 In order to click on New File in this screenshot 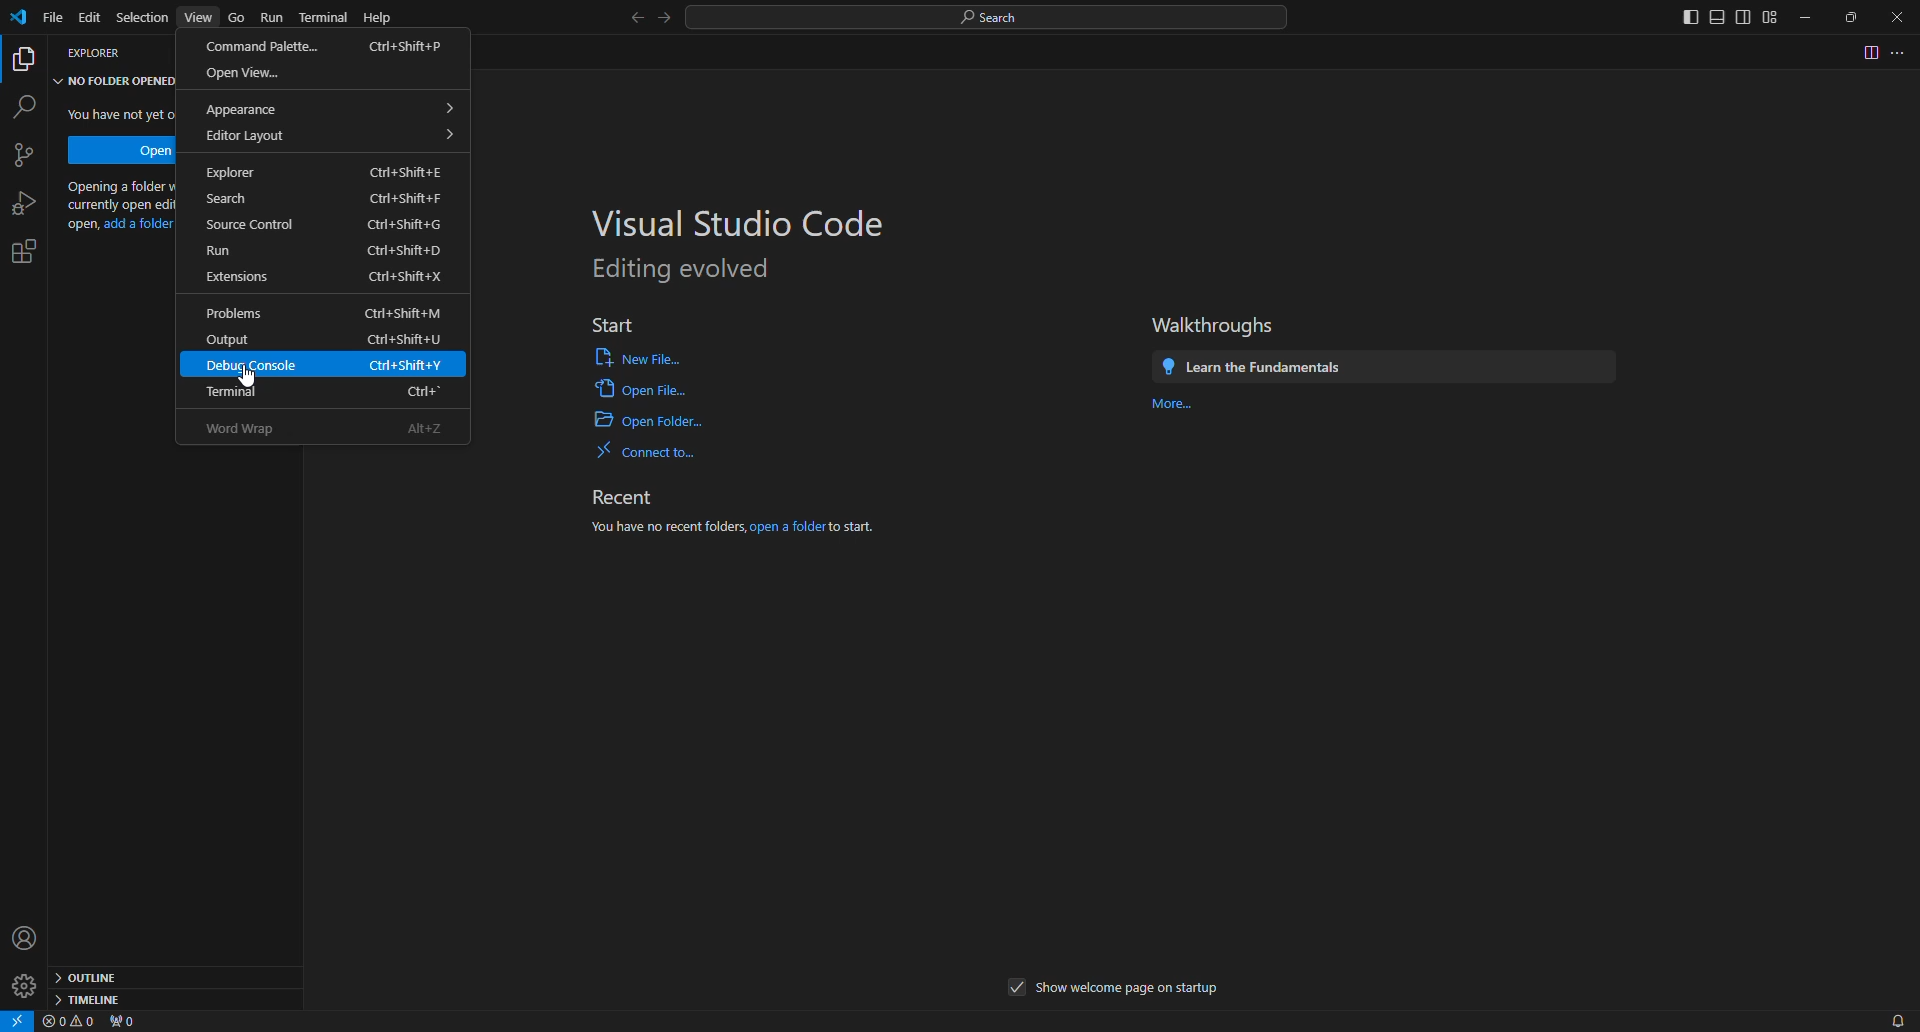, I will do `click(629, 357)`.